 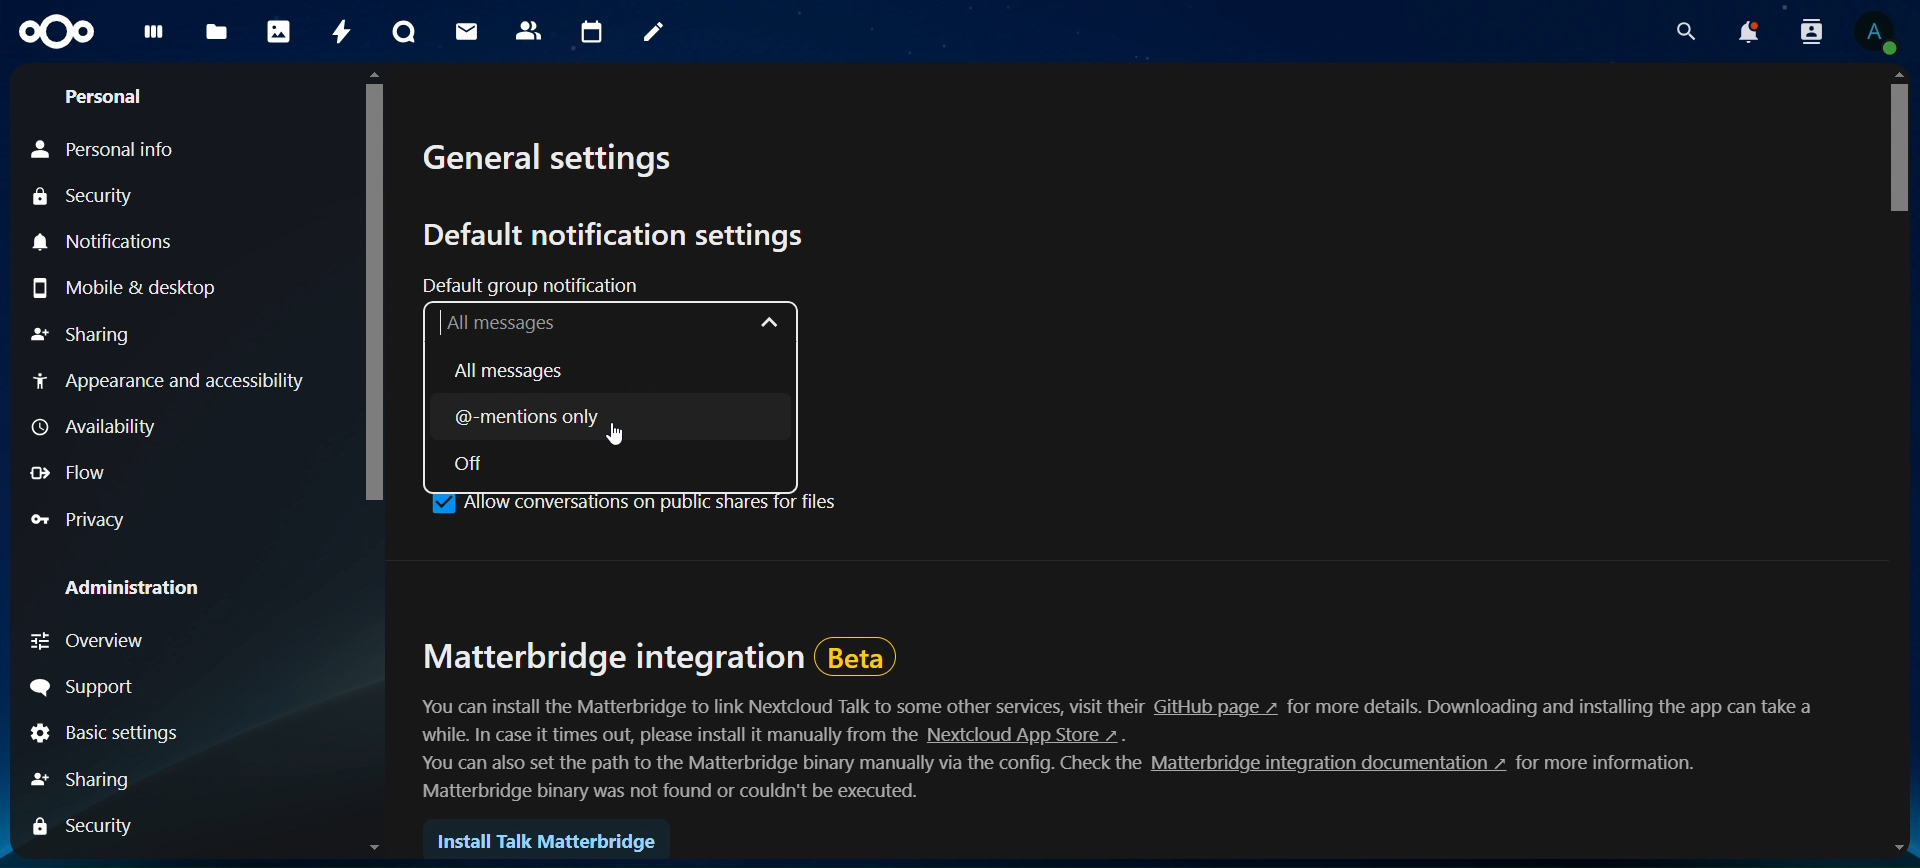 What do you see at coordinates (611, 323) in the screenshot?
I see `all messages` at bounding box center [611, 323].